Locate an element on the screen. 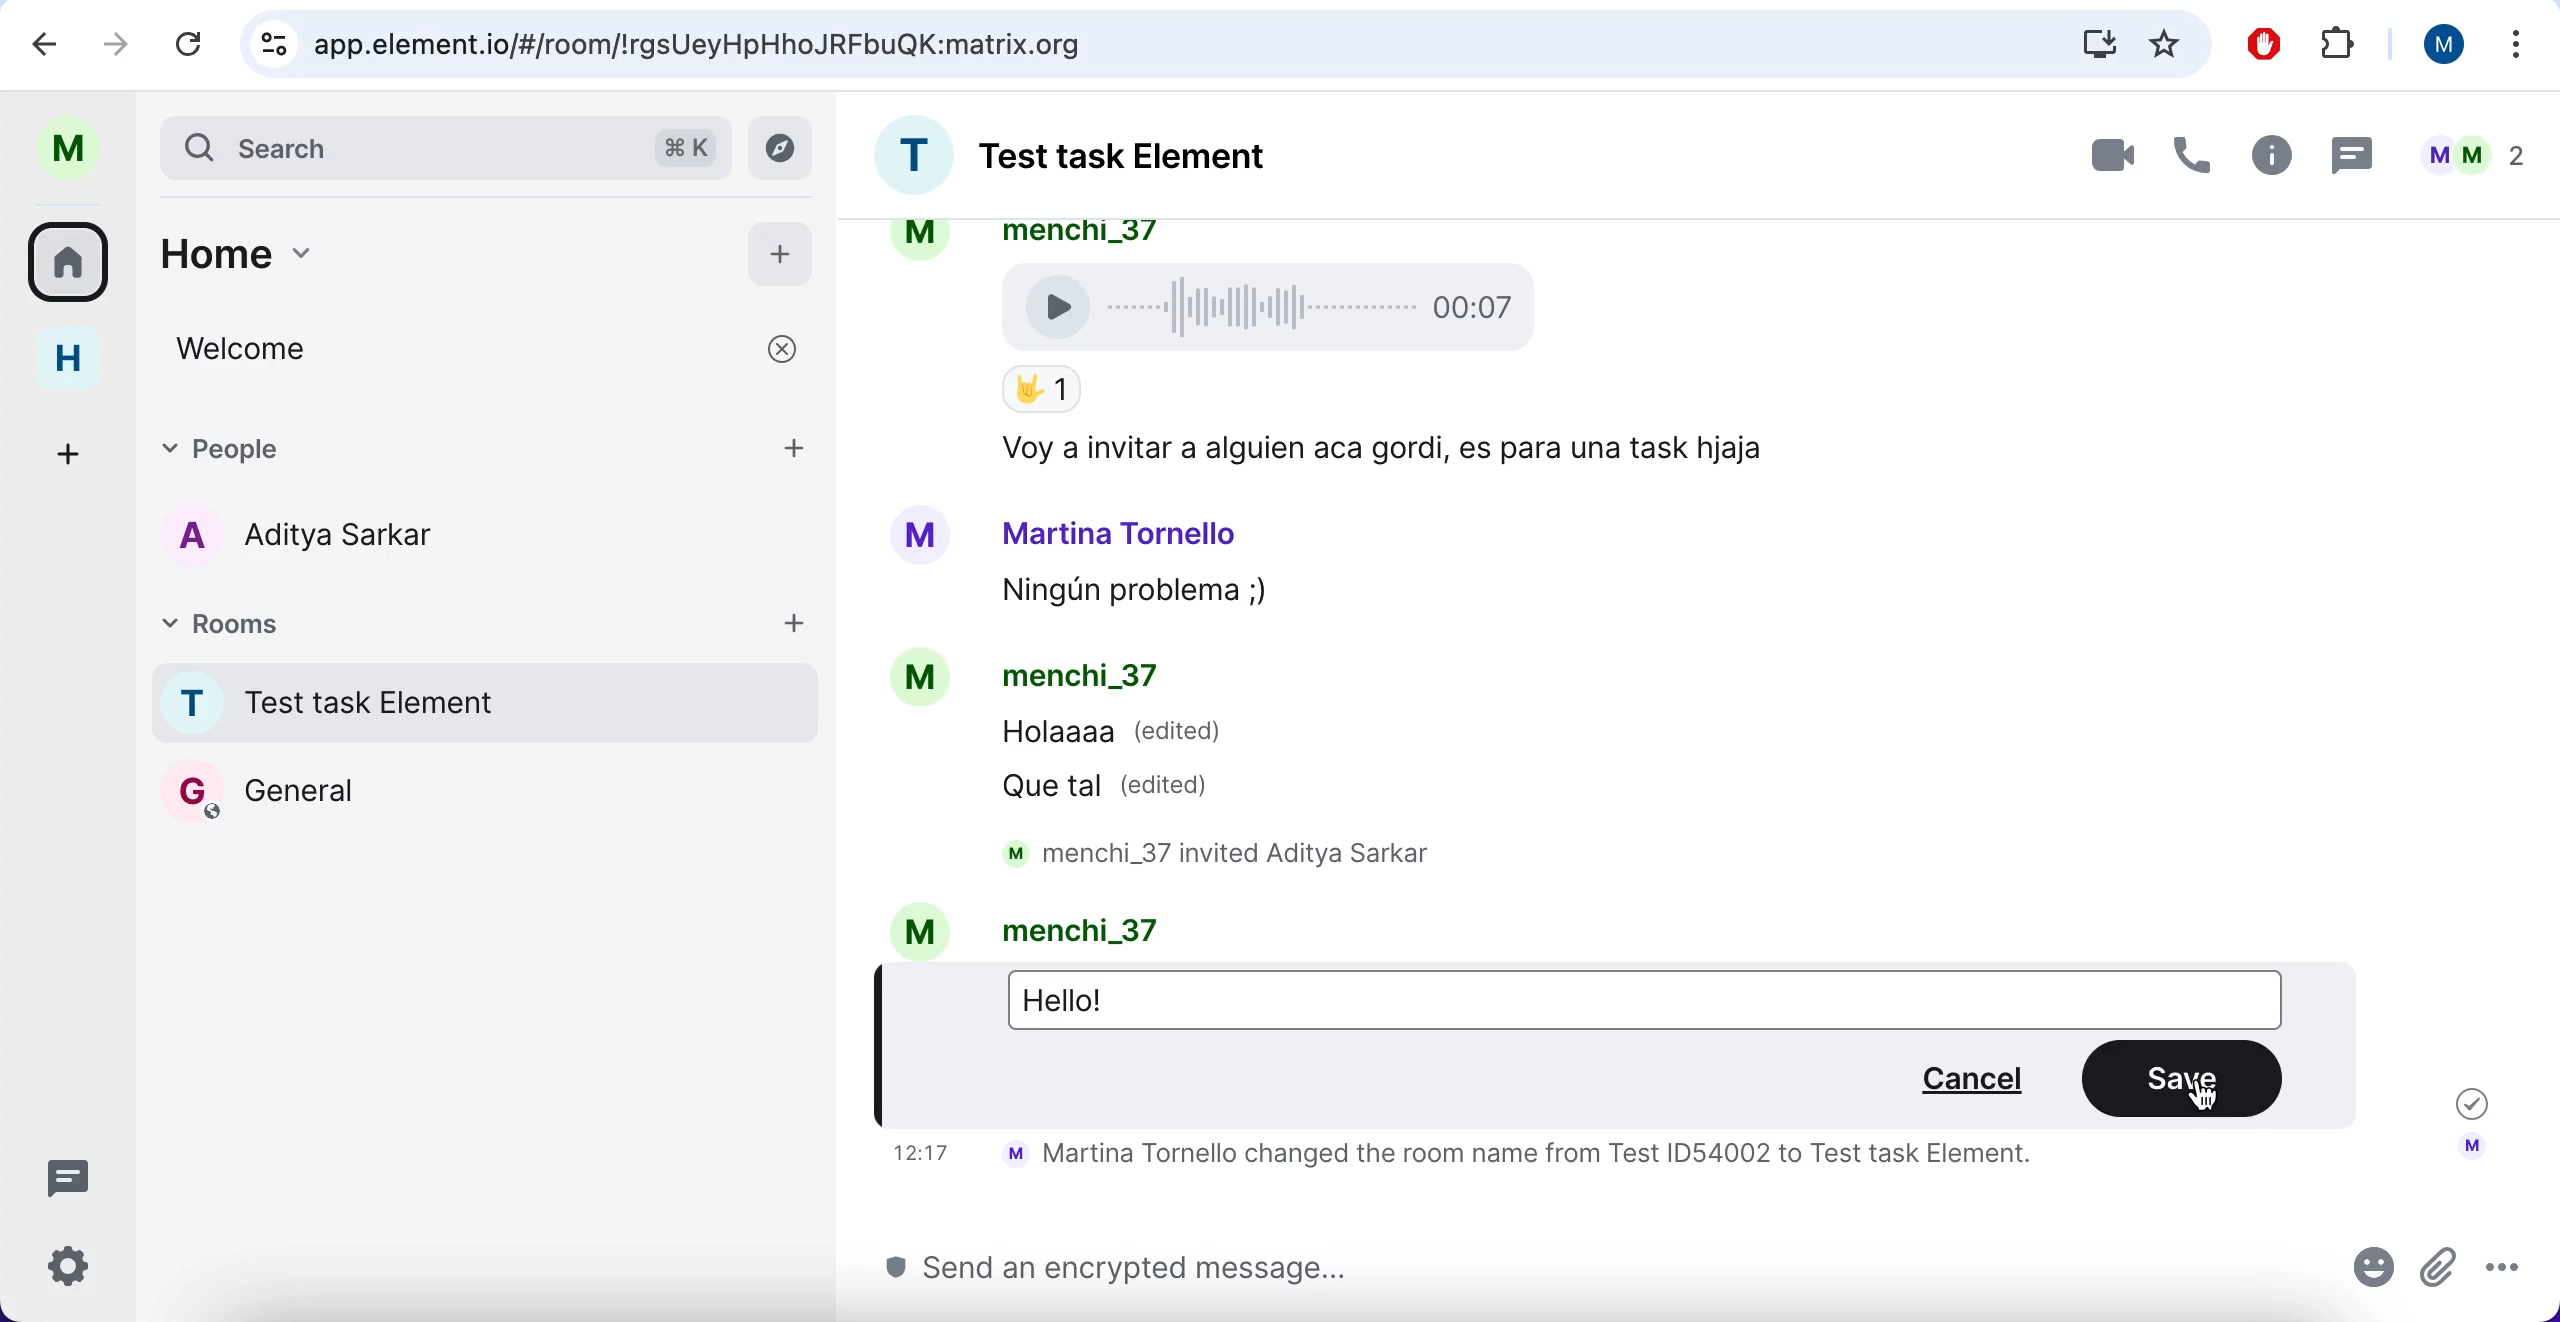 Image resolution: width=2560 pixels, height=1322 pixels. add rooms is located at coordinates (800, 626).